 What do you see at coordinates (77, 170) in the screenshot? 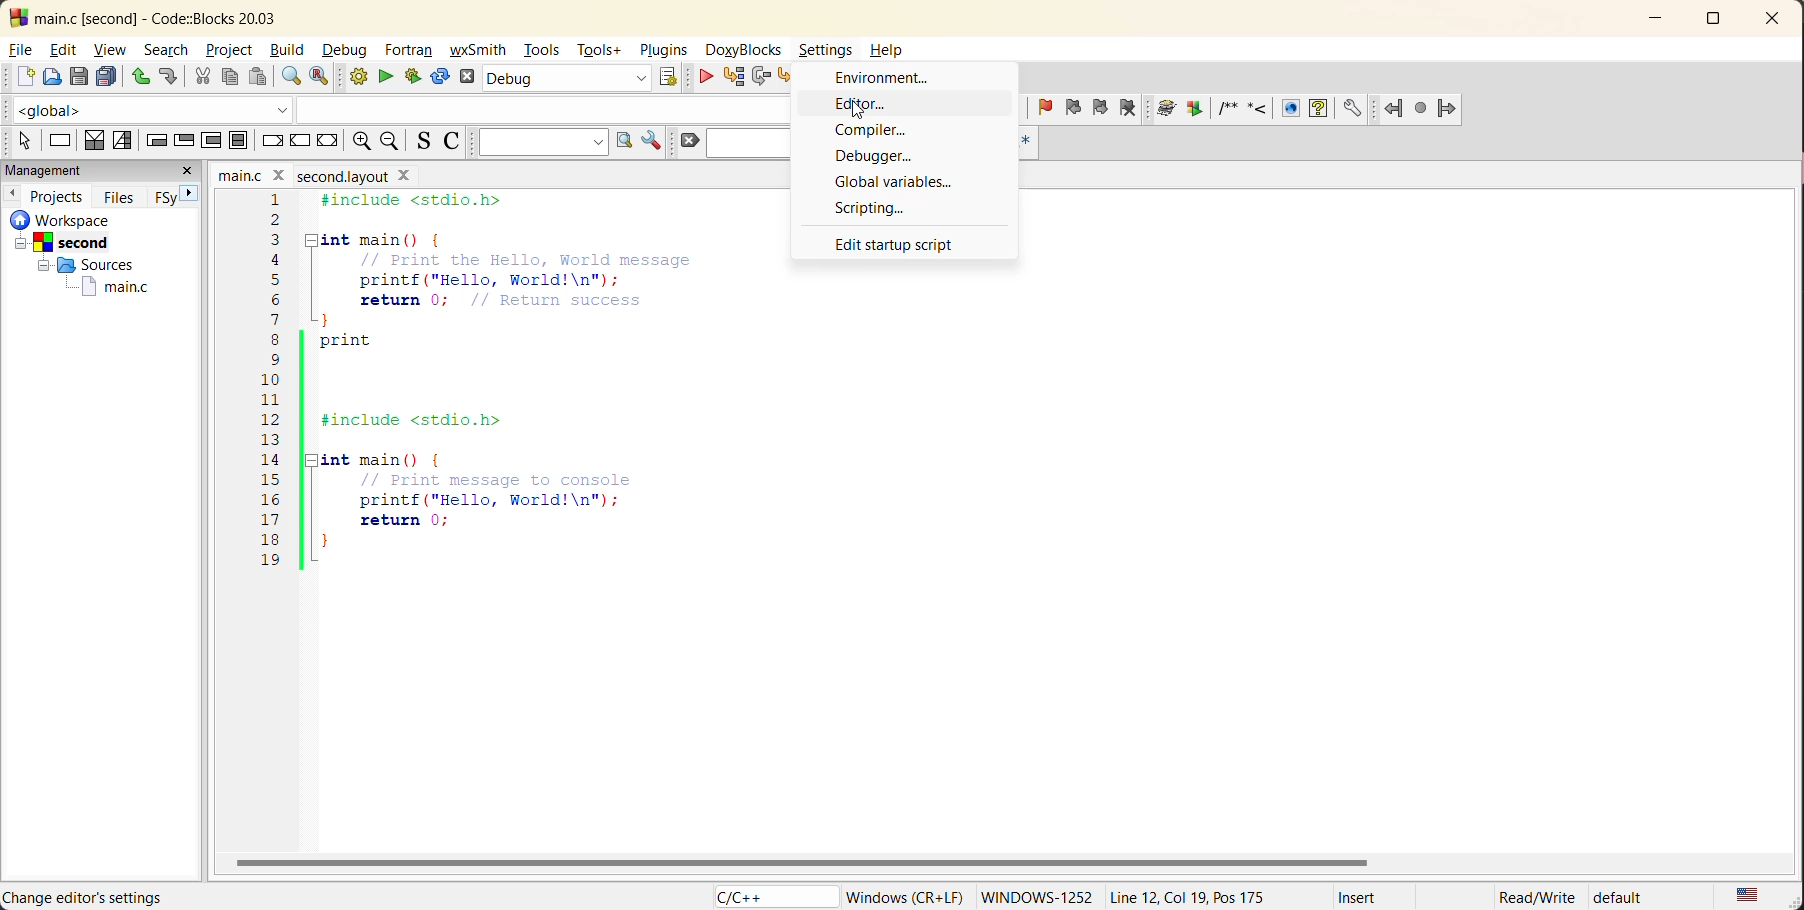
I see `management` at bounding box center [77, 170].